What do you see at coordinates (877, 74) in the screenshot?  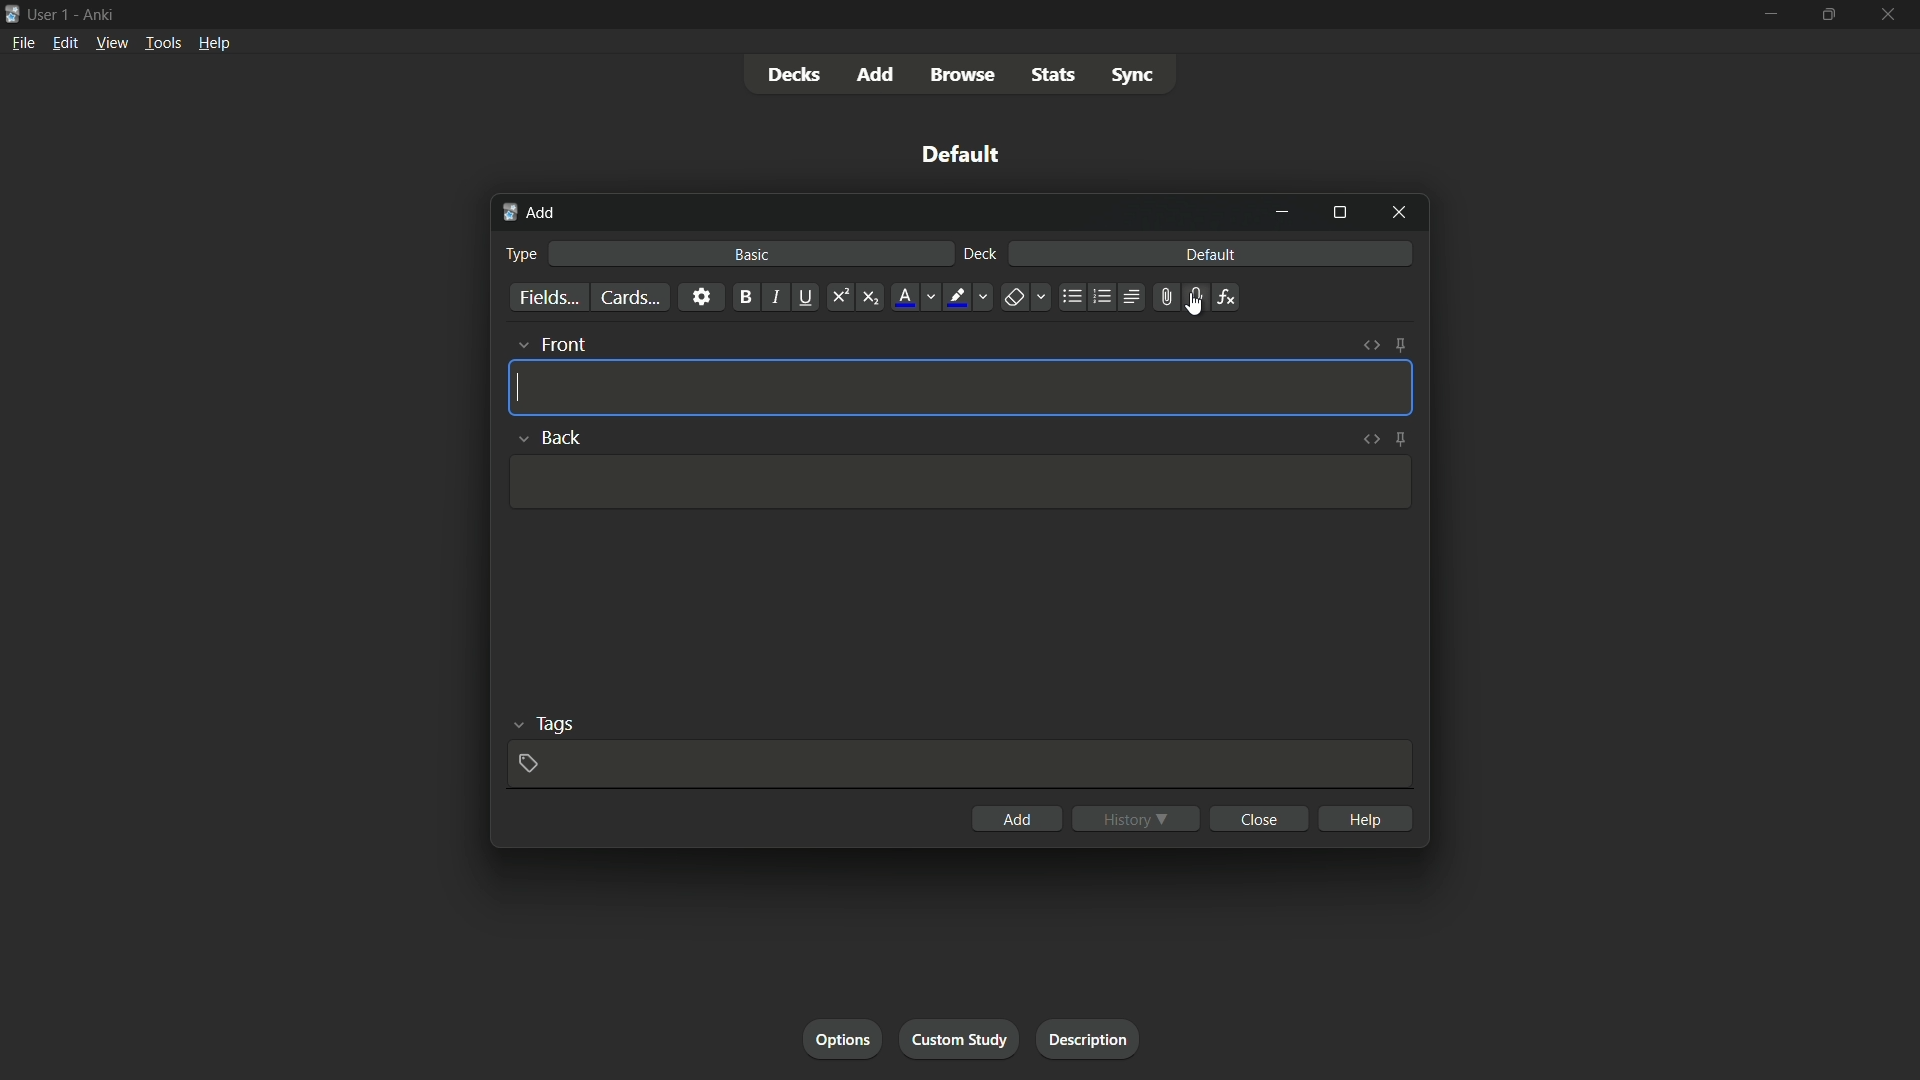 I see `add` at bounding box center [877, 74].